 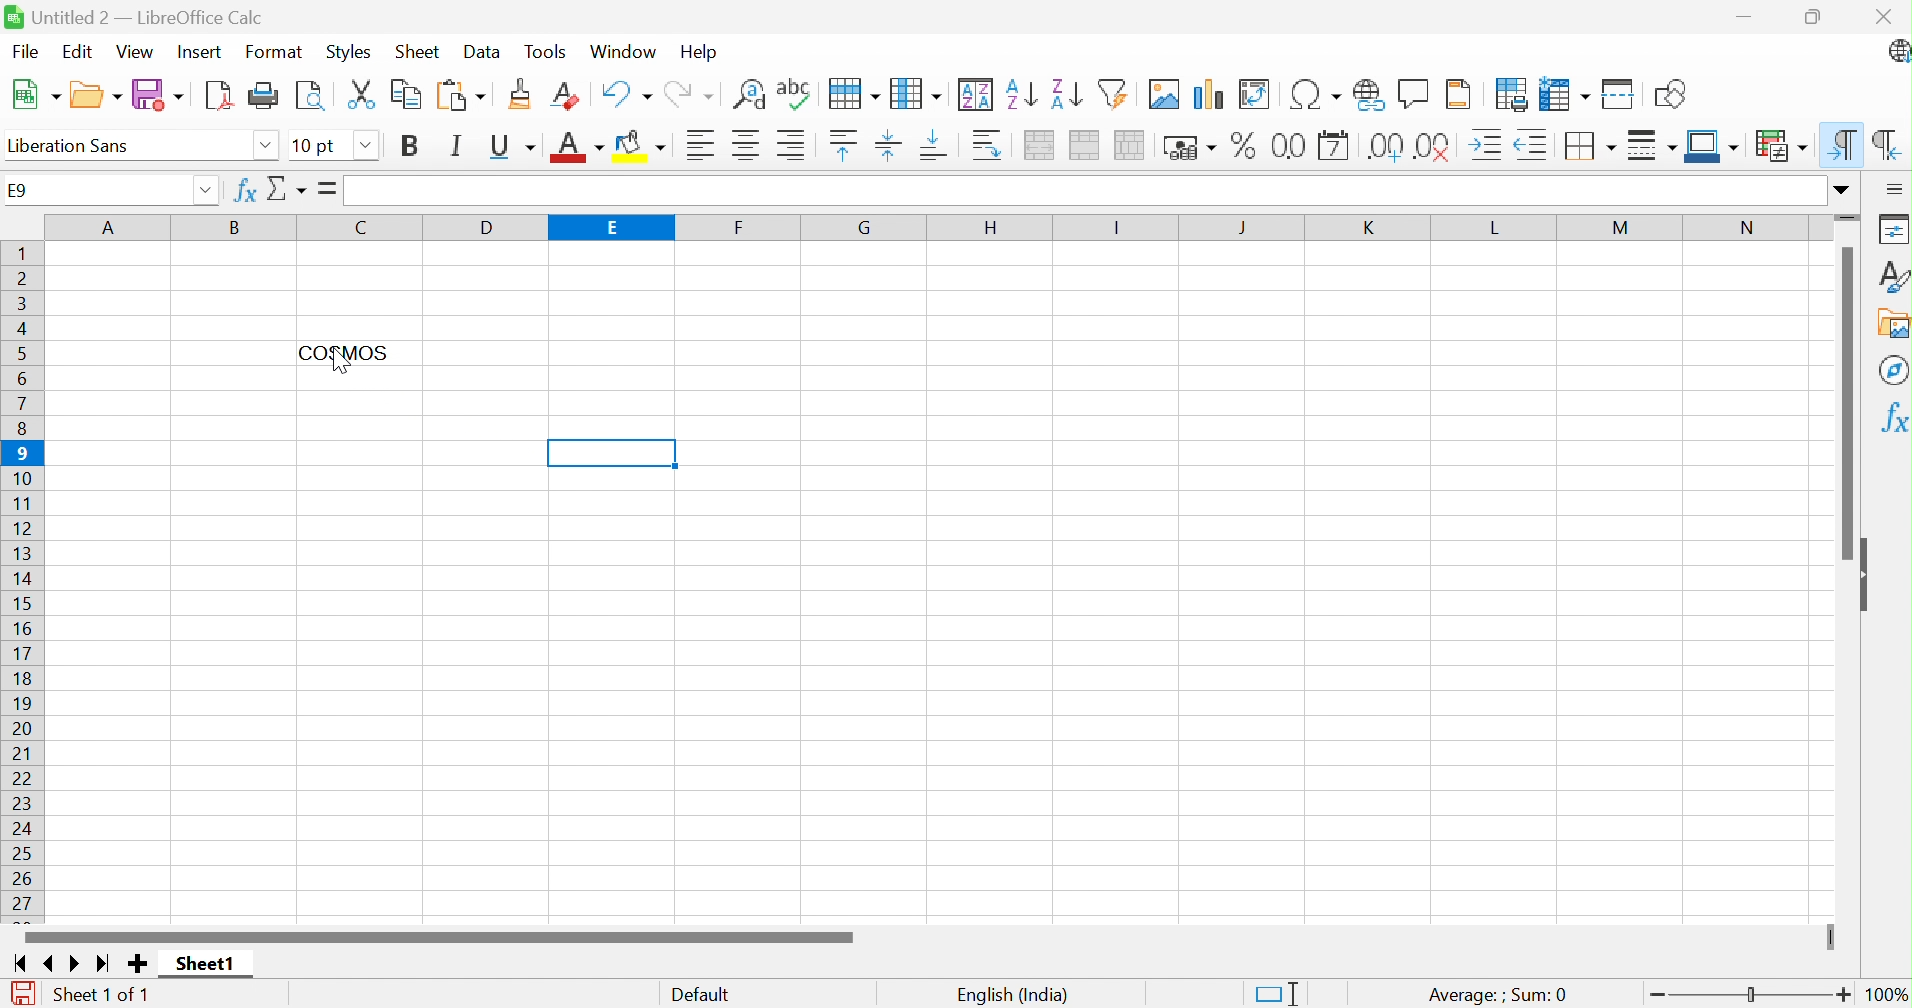 What do you see at coordinates (97, 185) in the screenshot?
I see `E9` at bounding box center [97, 185].